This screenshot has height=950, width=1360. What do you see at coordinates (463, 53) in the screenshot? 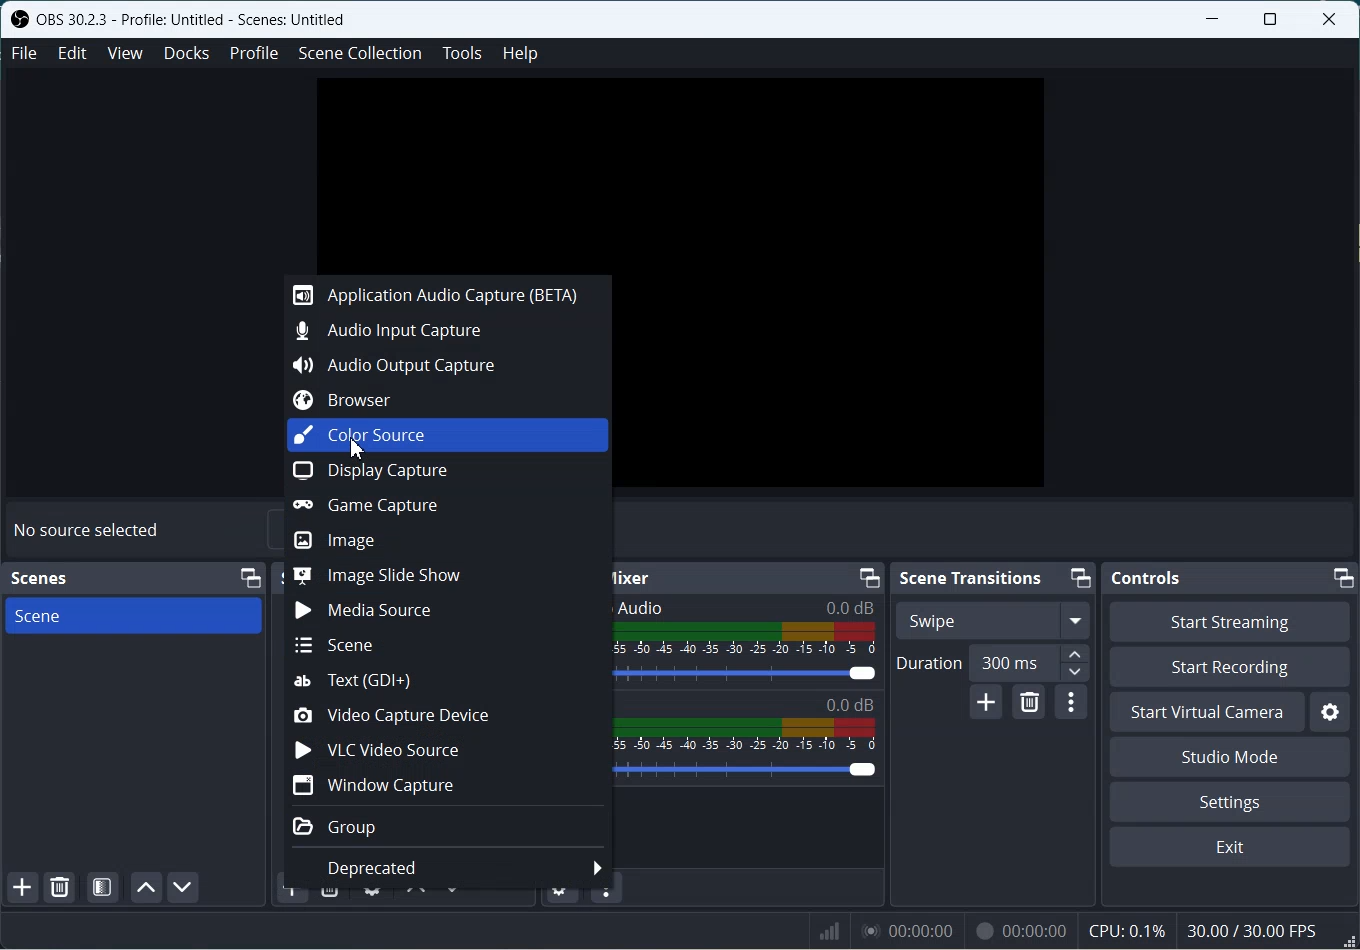
I see `Tools` at bounding box center [463, 53].